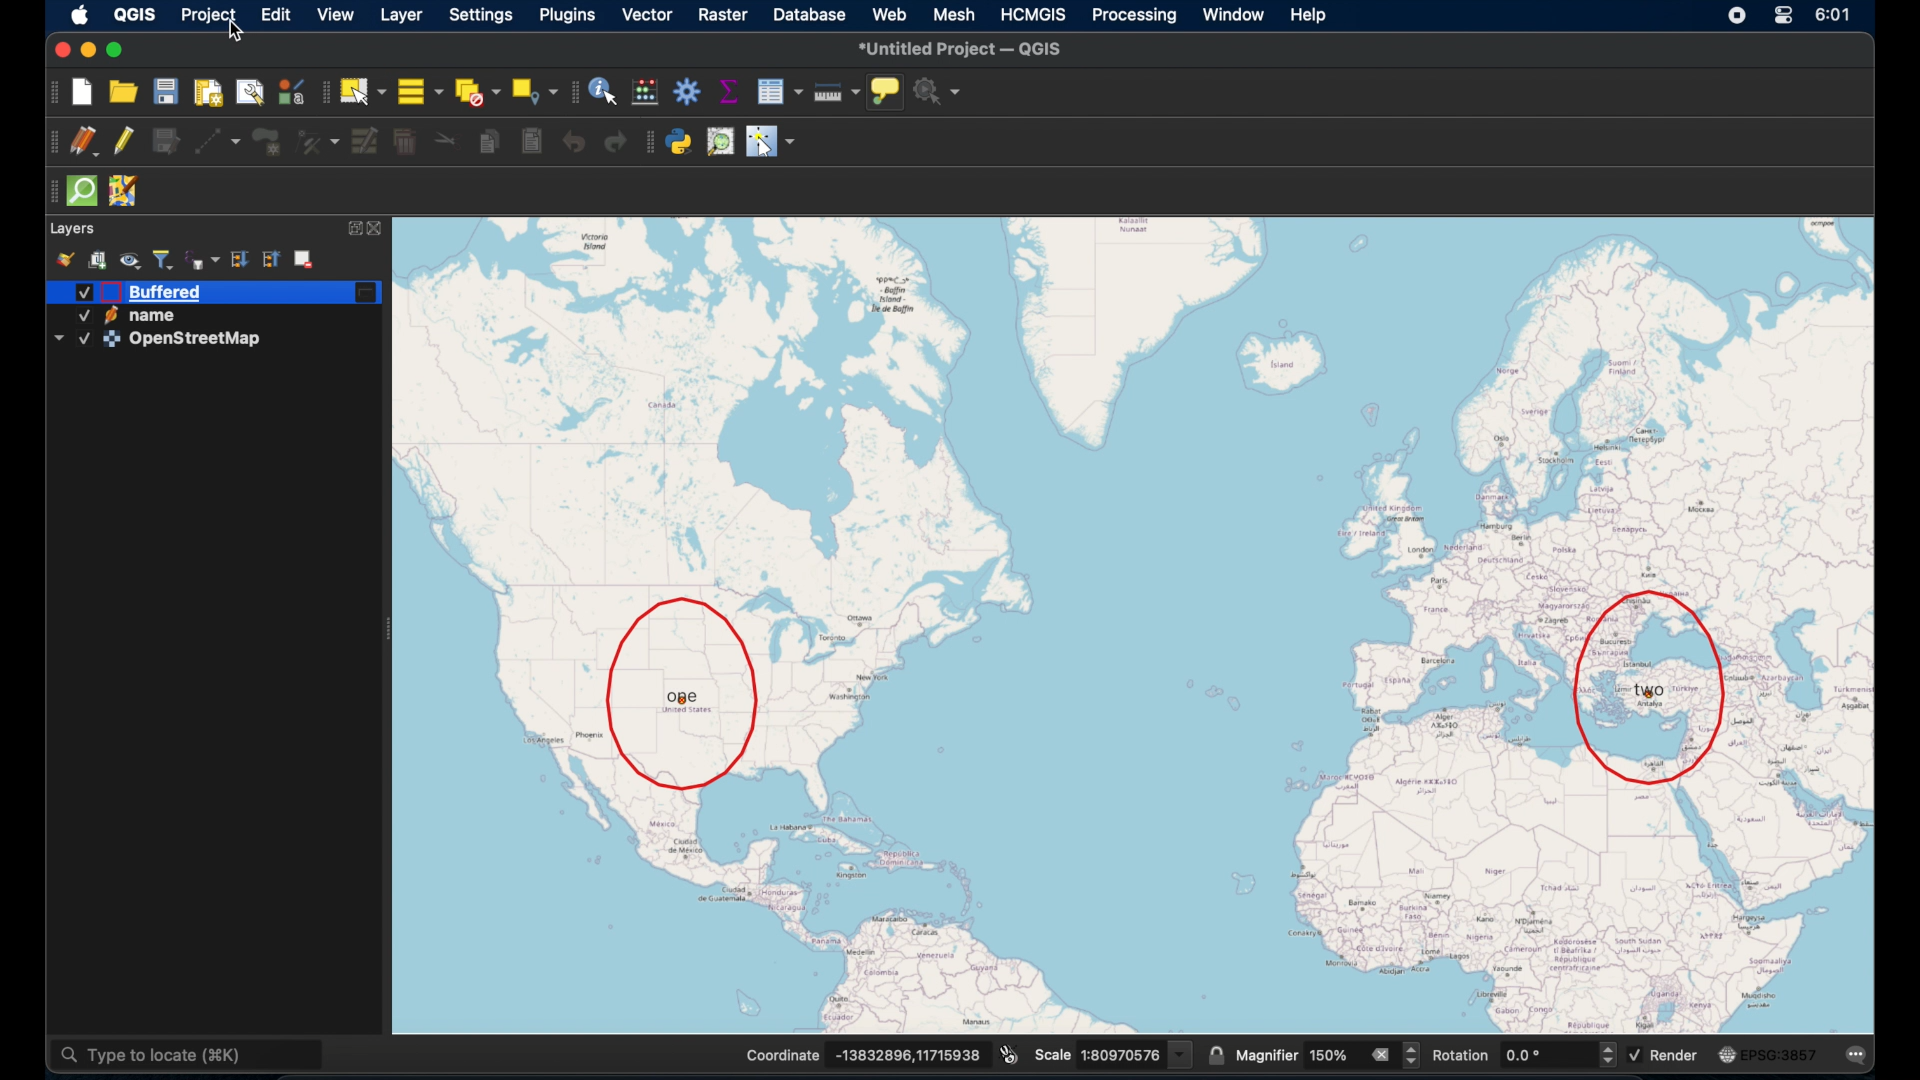 The height and width of the screenshot is (1080, 1920). What do you see at coordinates (219, 140) in the screenshot?
I see `digitize with segment` at bounding box center [219, 140].